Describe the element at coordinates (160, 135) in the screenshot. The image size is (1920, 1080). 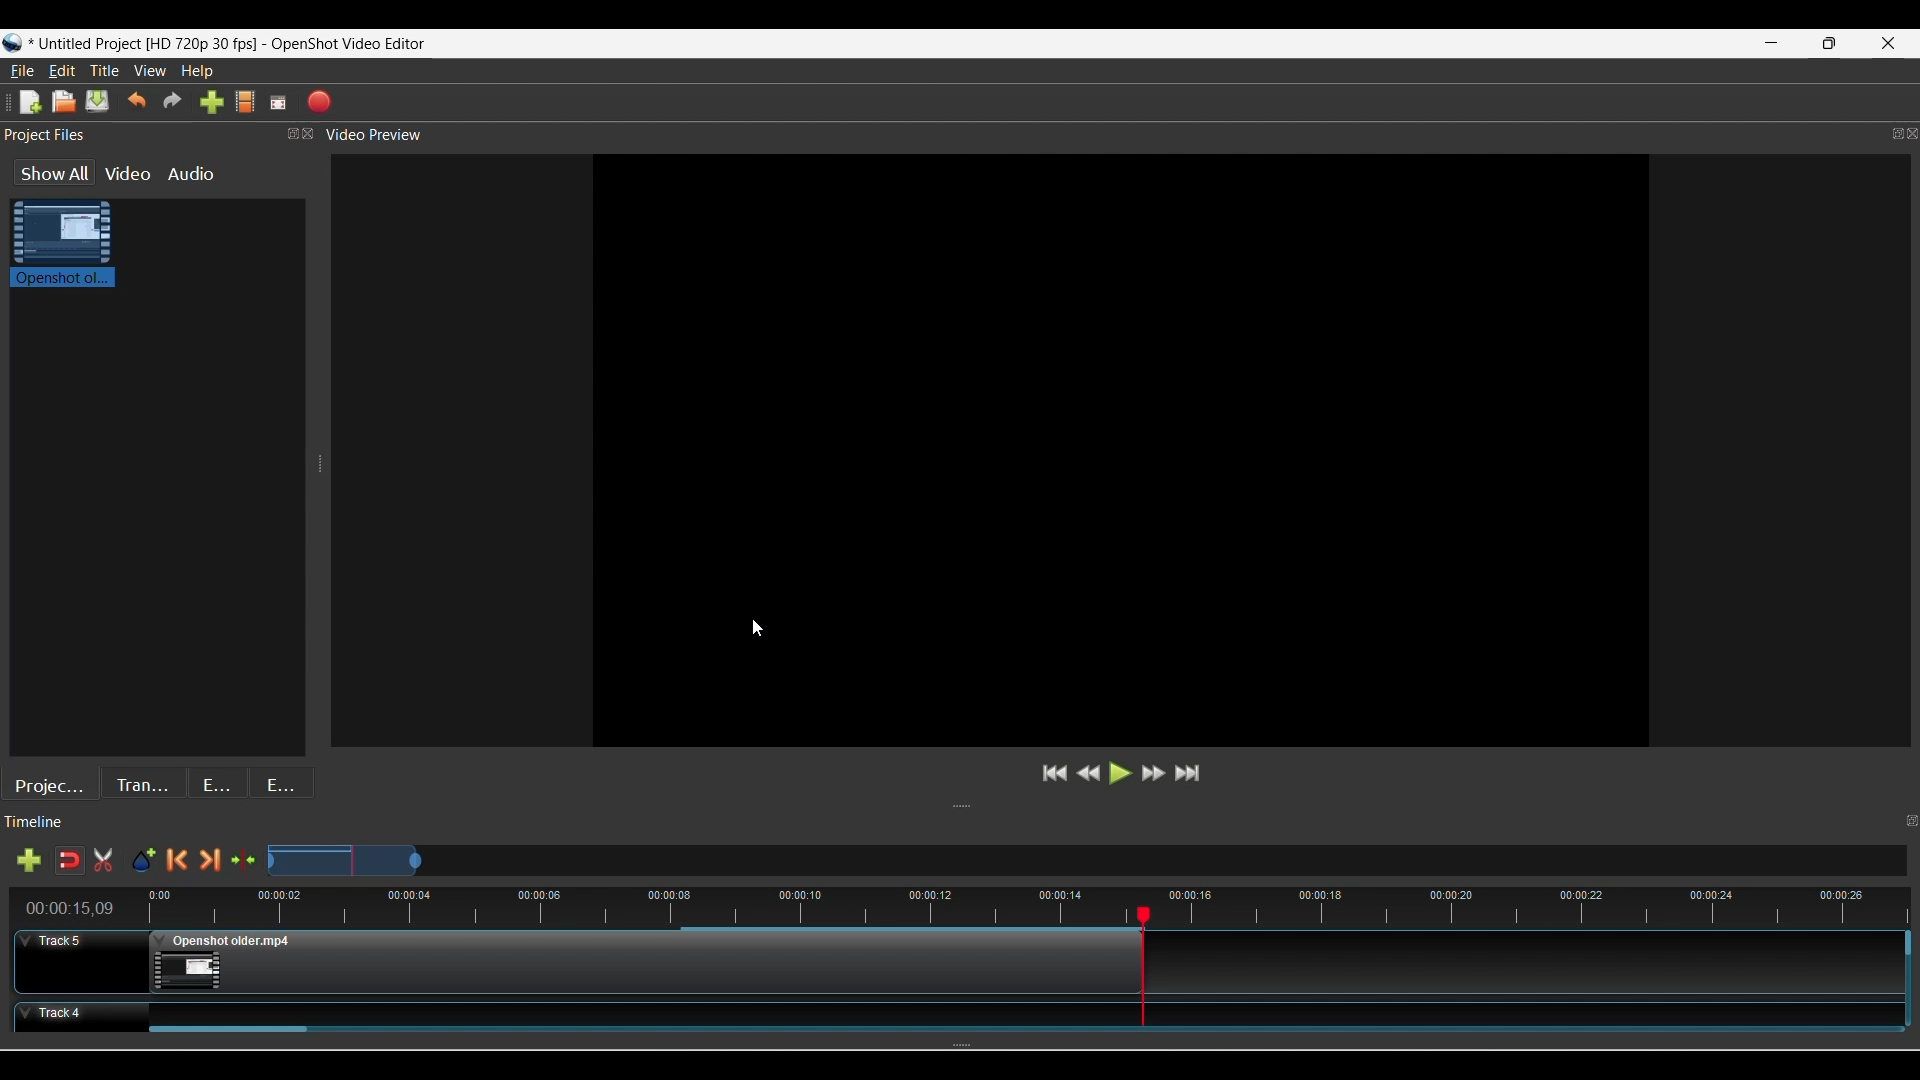
I see `Project Files Panel` at that location.